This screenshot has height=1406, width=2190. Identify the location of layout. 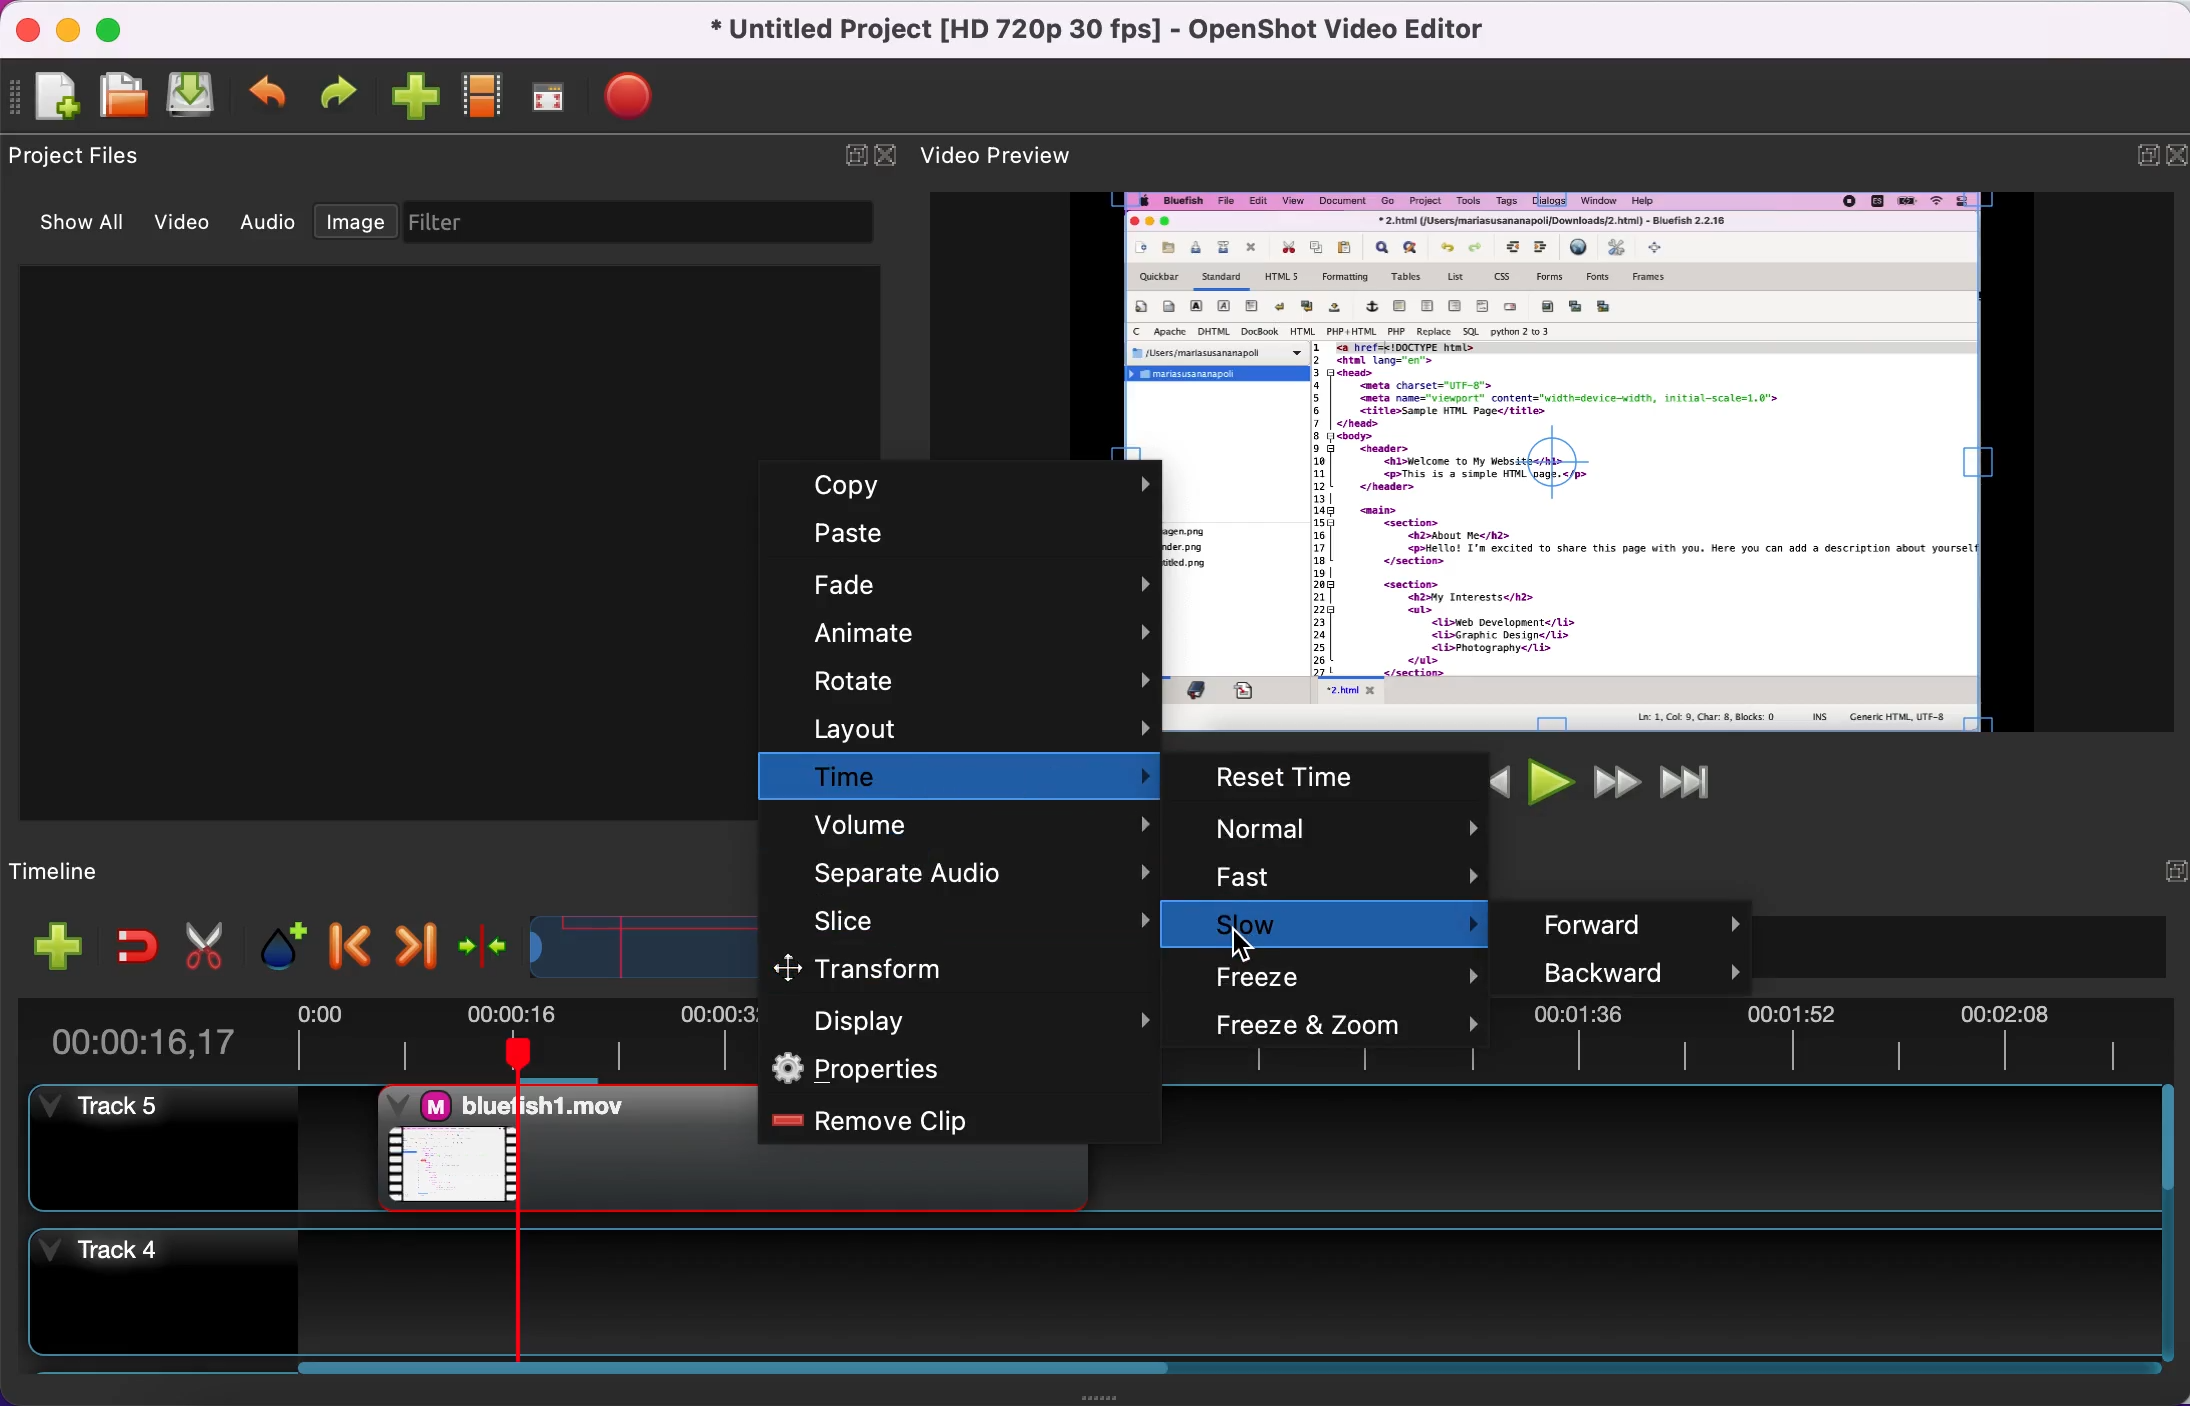
(962, 728).